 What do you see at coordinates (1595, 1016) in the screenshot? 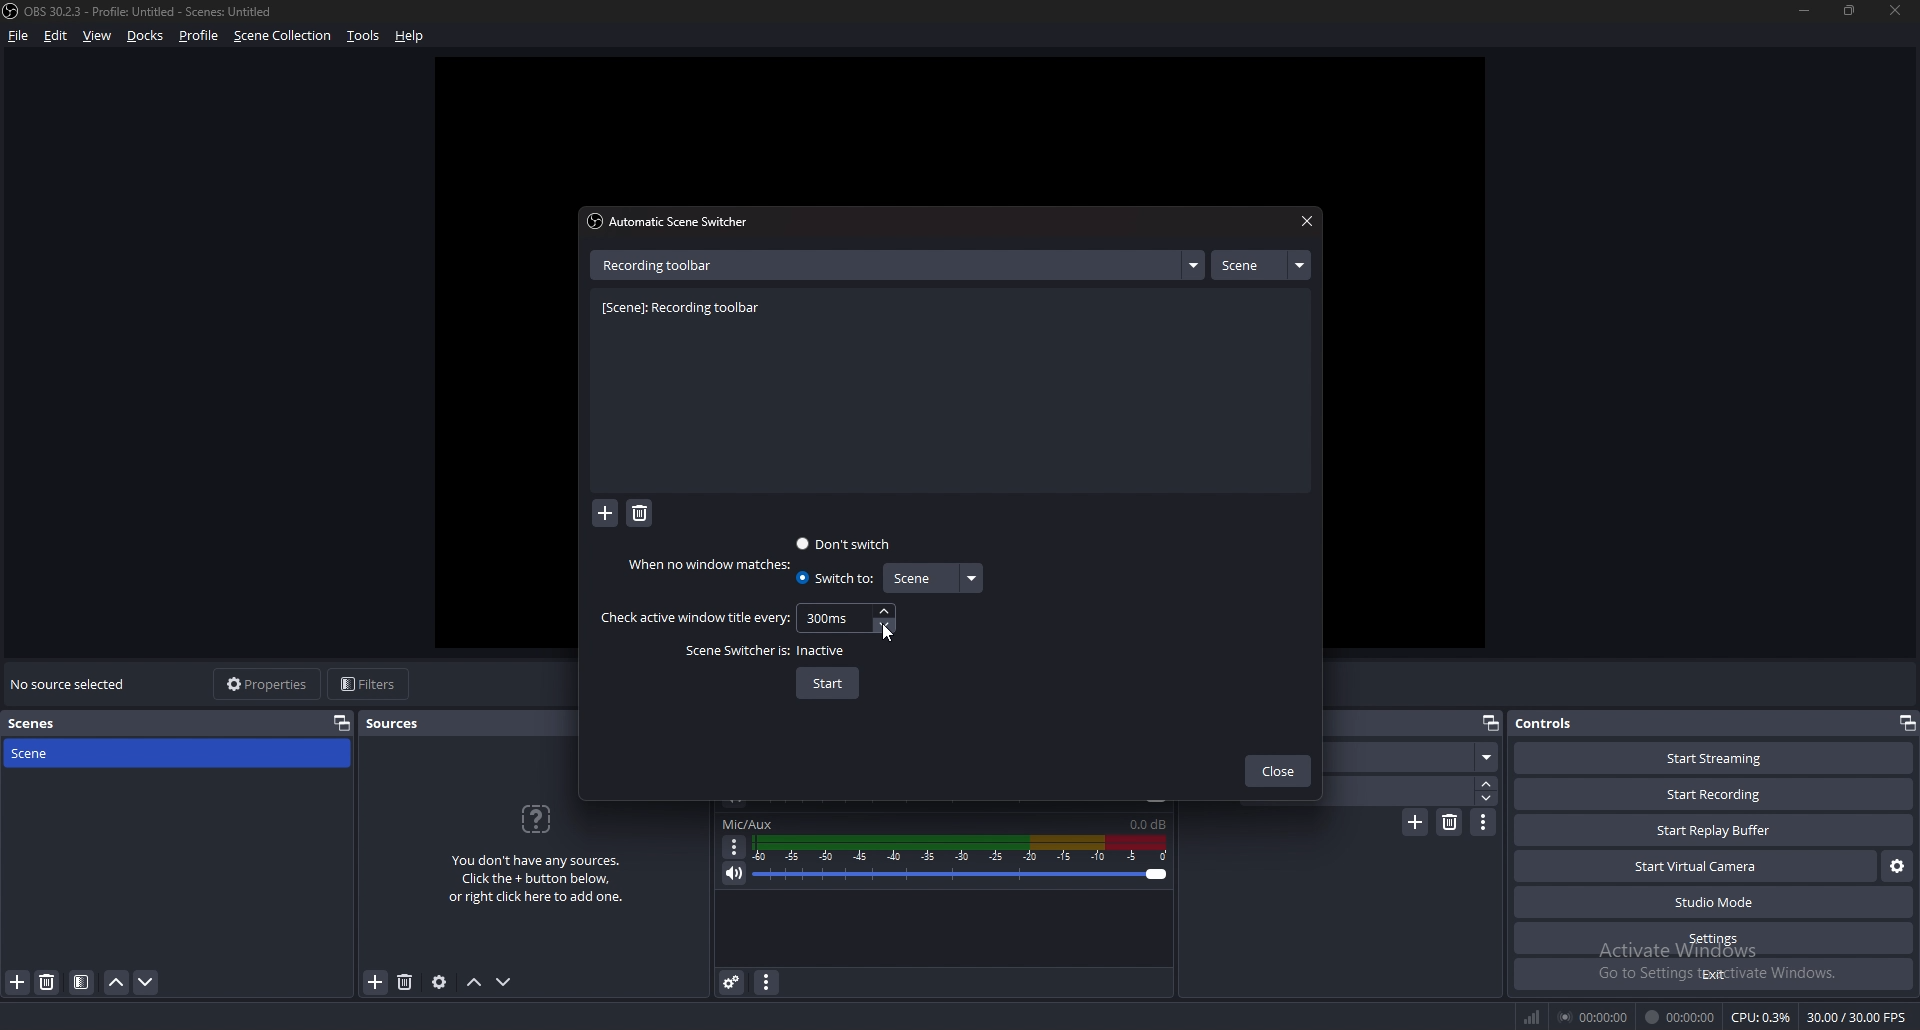
I see `stream duration` at bounding box center [1595, 1016].